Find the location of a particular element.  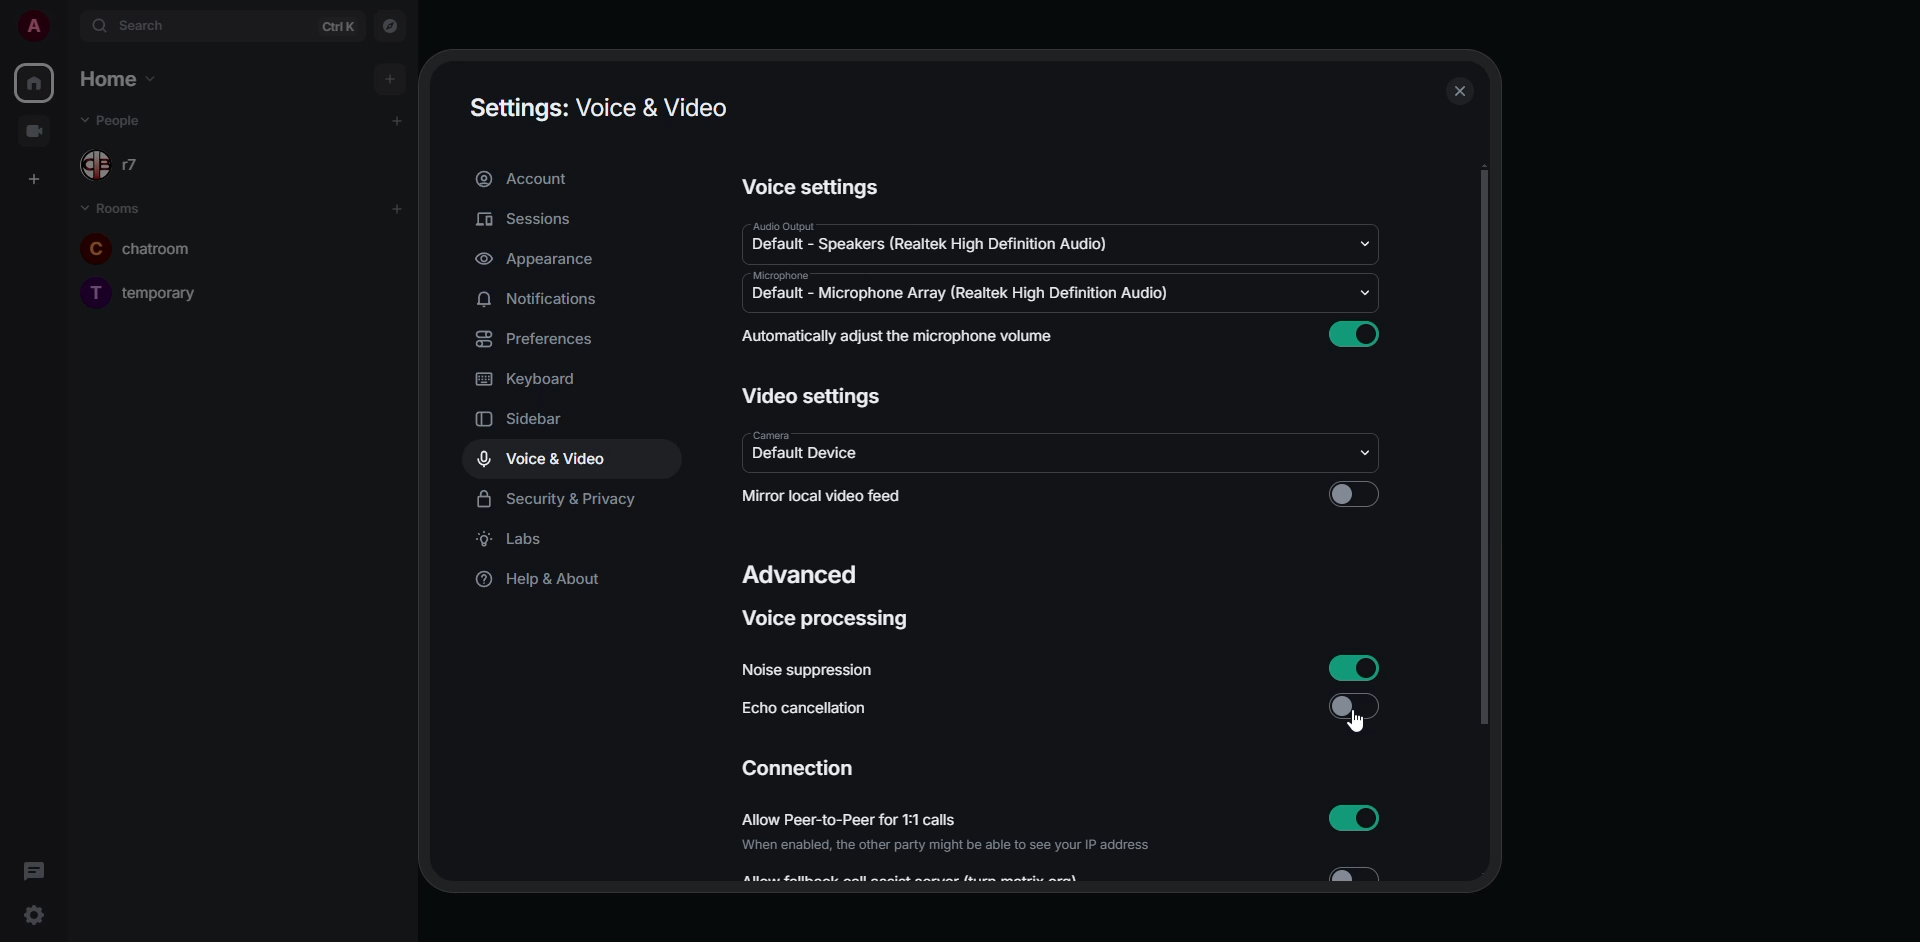

help & about is located at coordinates (538, 580).